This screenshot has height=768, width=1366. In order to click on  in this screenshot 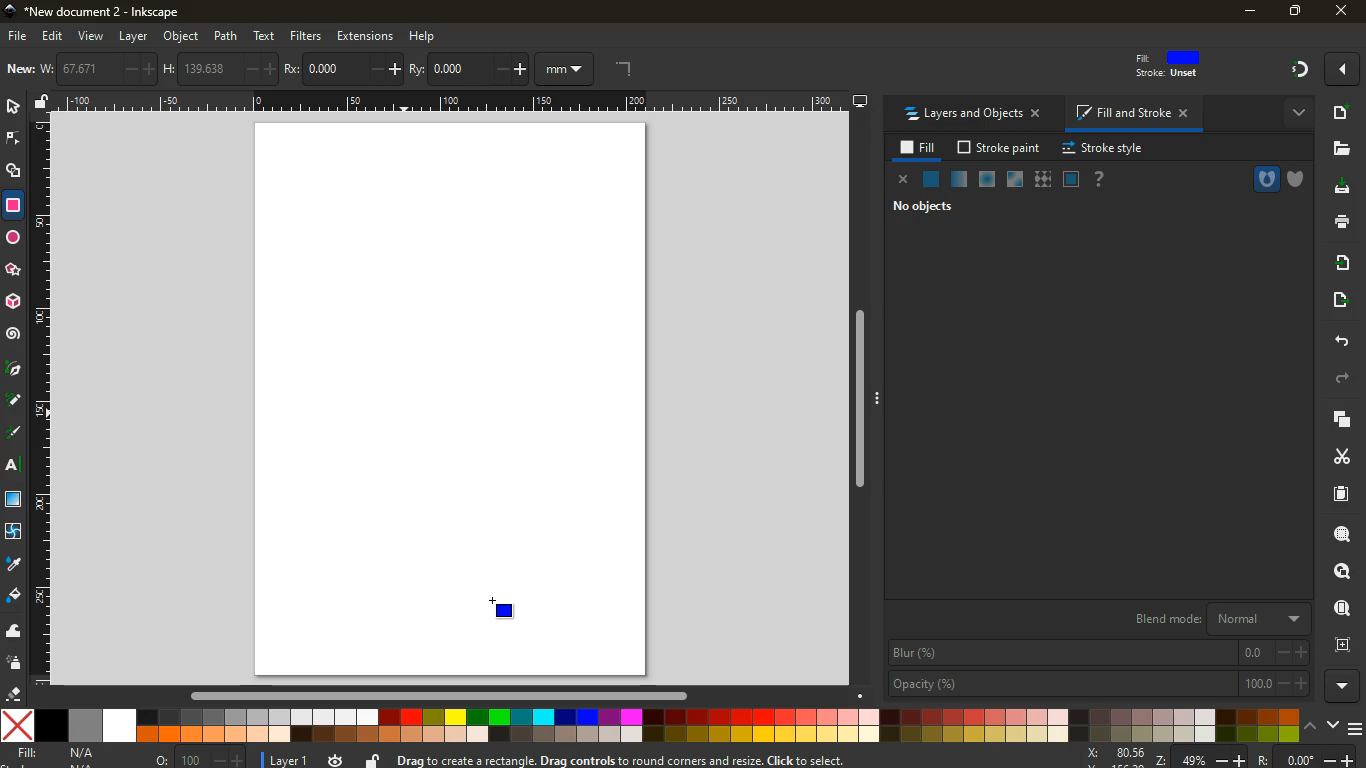, I will do `click(446, 692)`.